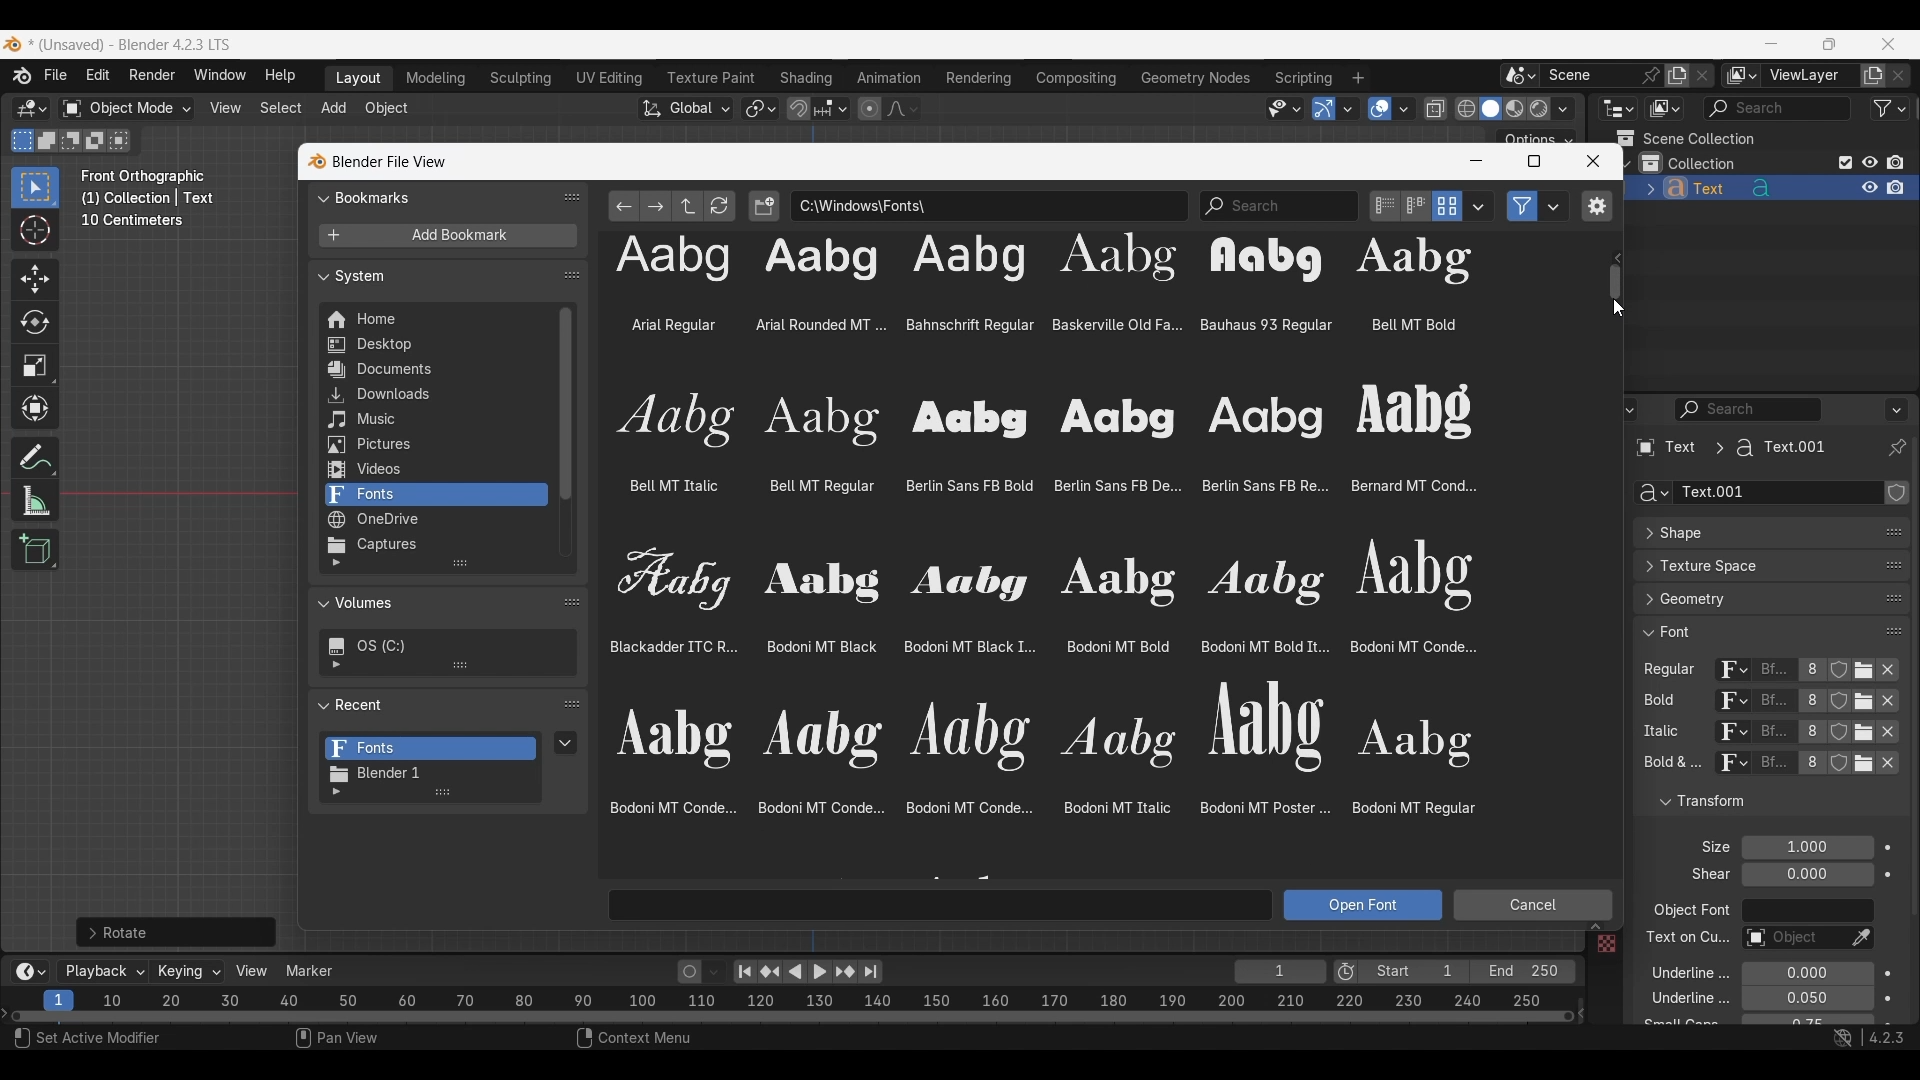 This screenshot has height=1080, width=1920. I want to click on italic, so click(1657, 732).